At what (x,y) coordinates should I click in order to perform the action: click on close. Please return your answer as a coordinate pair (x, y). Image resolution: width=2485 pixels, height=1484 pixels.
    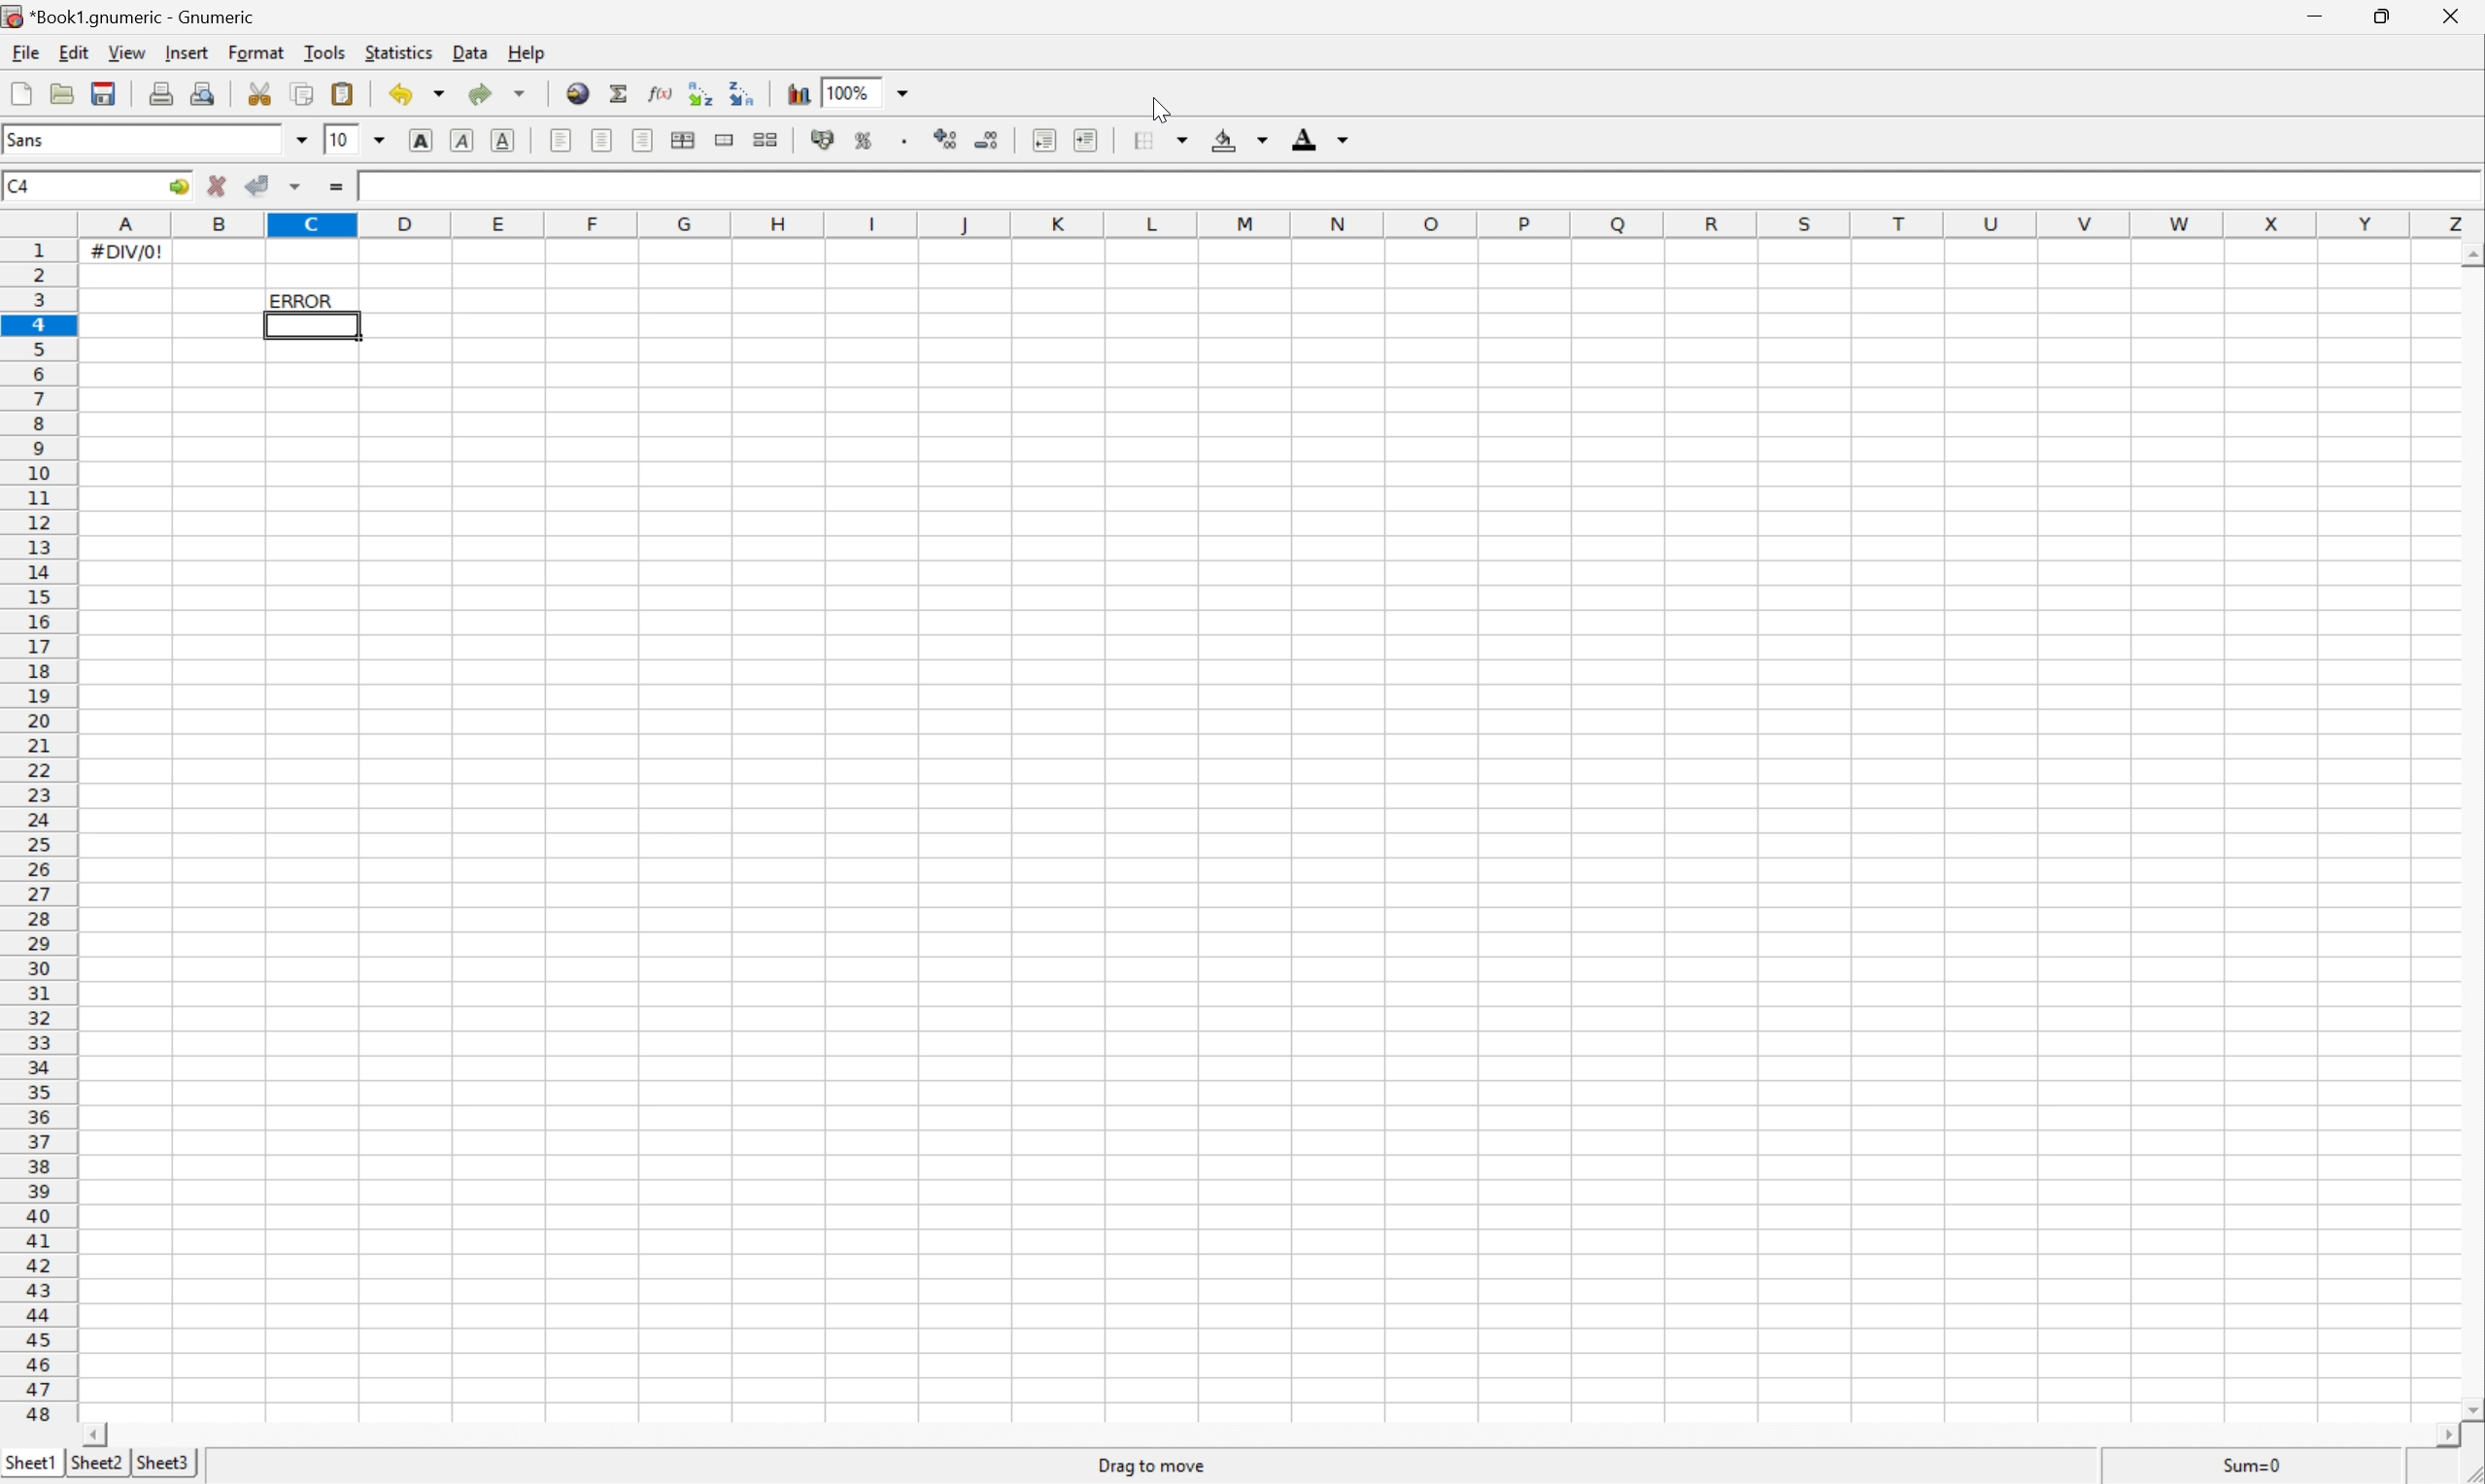
    Looking at the image, I should click on (2445, 21).